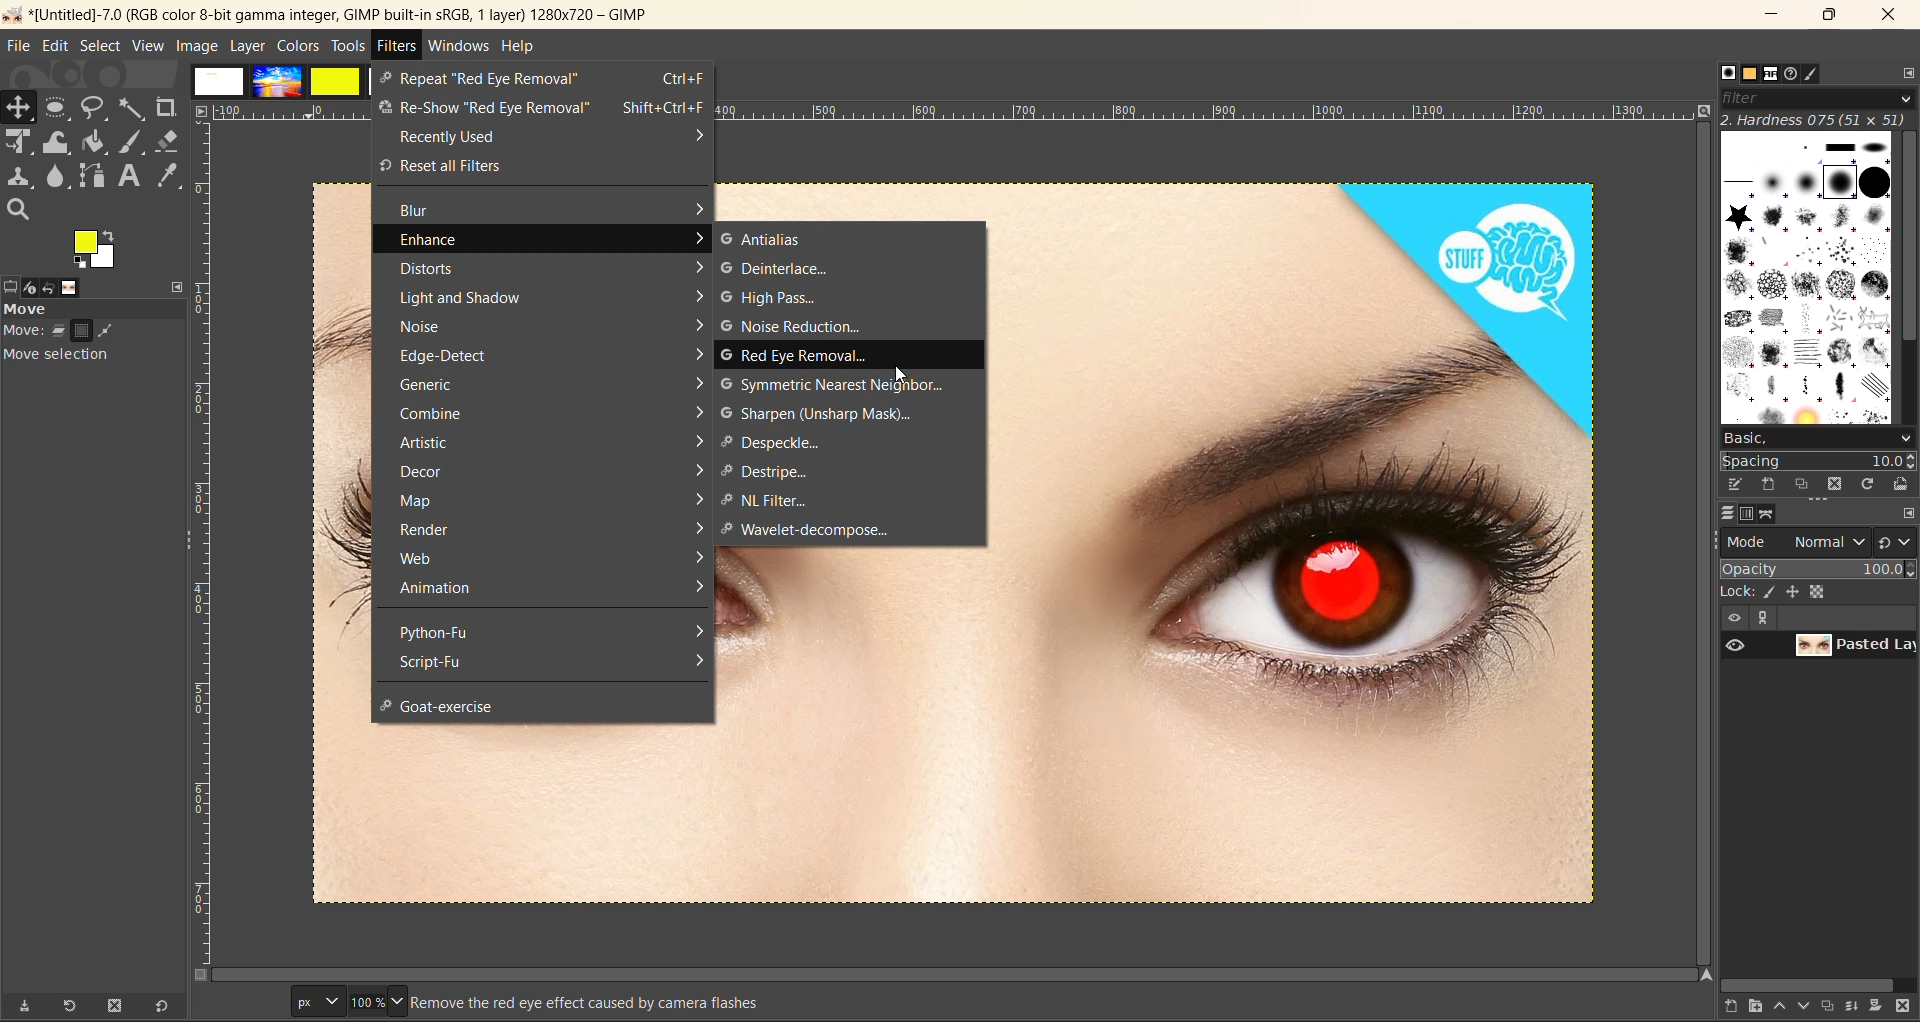 This screenshot has height=1022, width=1920. Describe the element at coordinates (820, 413) in the screenshot. I see `sharpen` at that location.